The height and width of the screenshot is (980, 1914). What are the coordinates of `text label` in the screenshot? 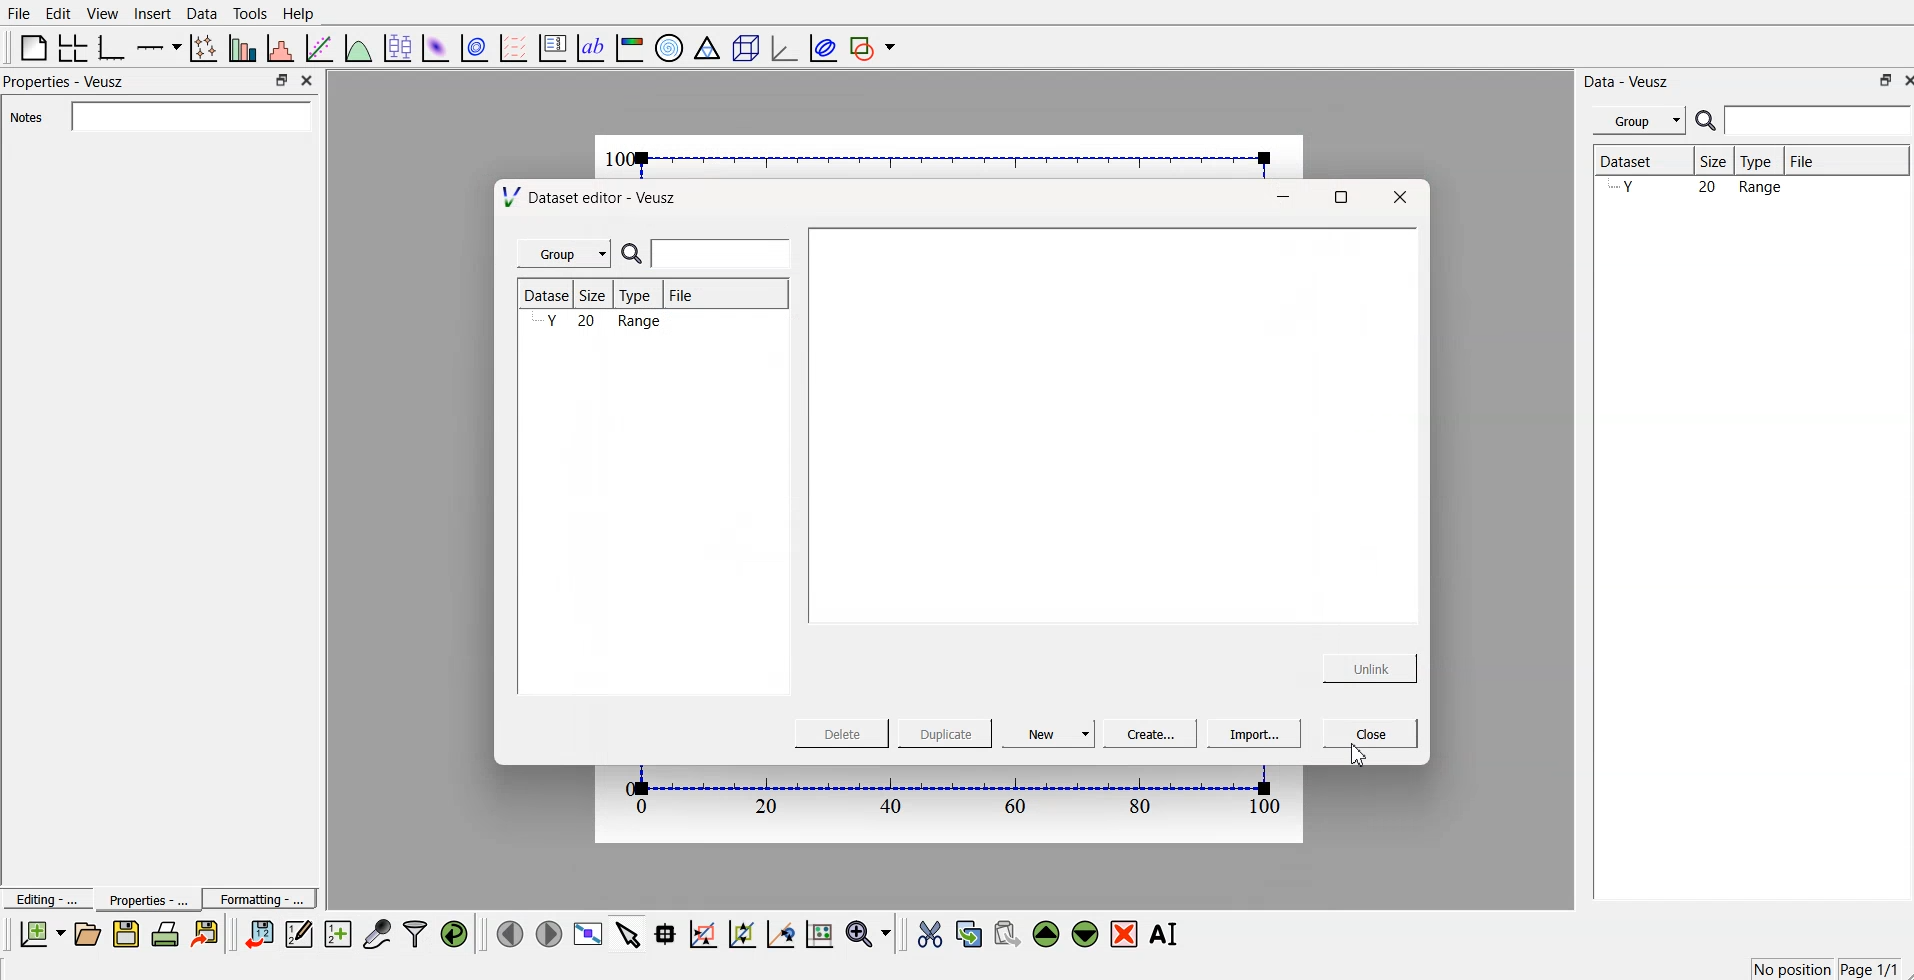 It's located at (591, 48).